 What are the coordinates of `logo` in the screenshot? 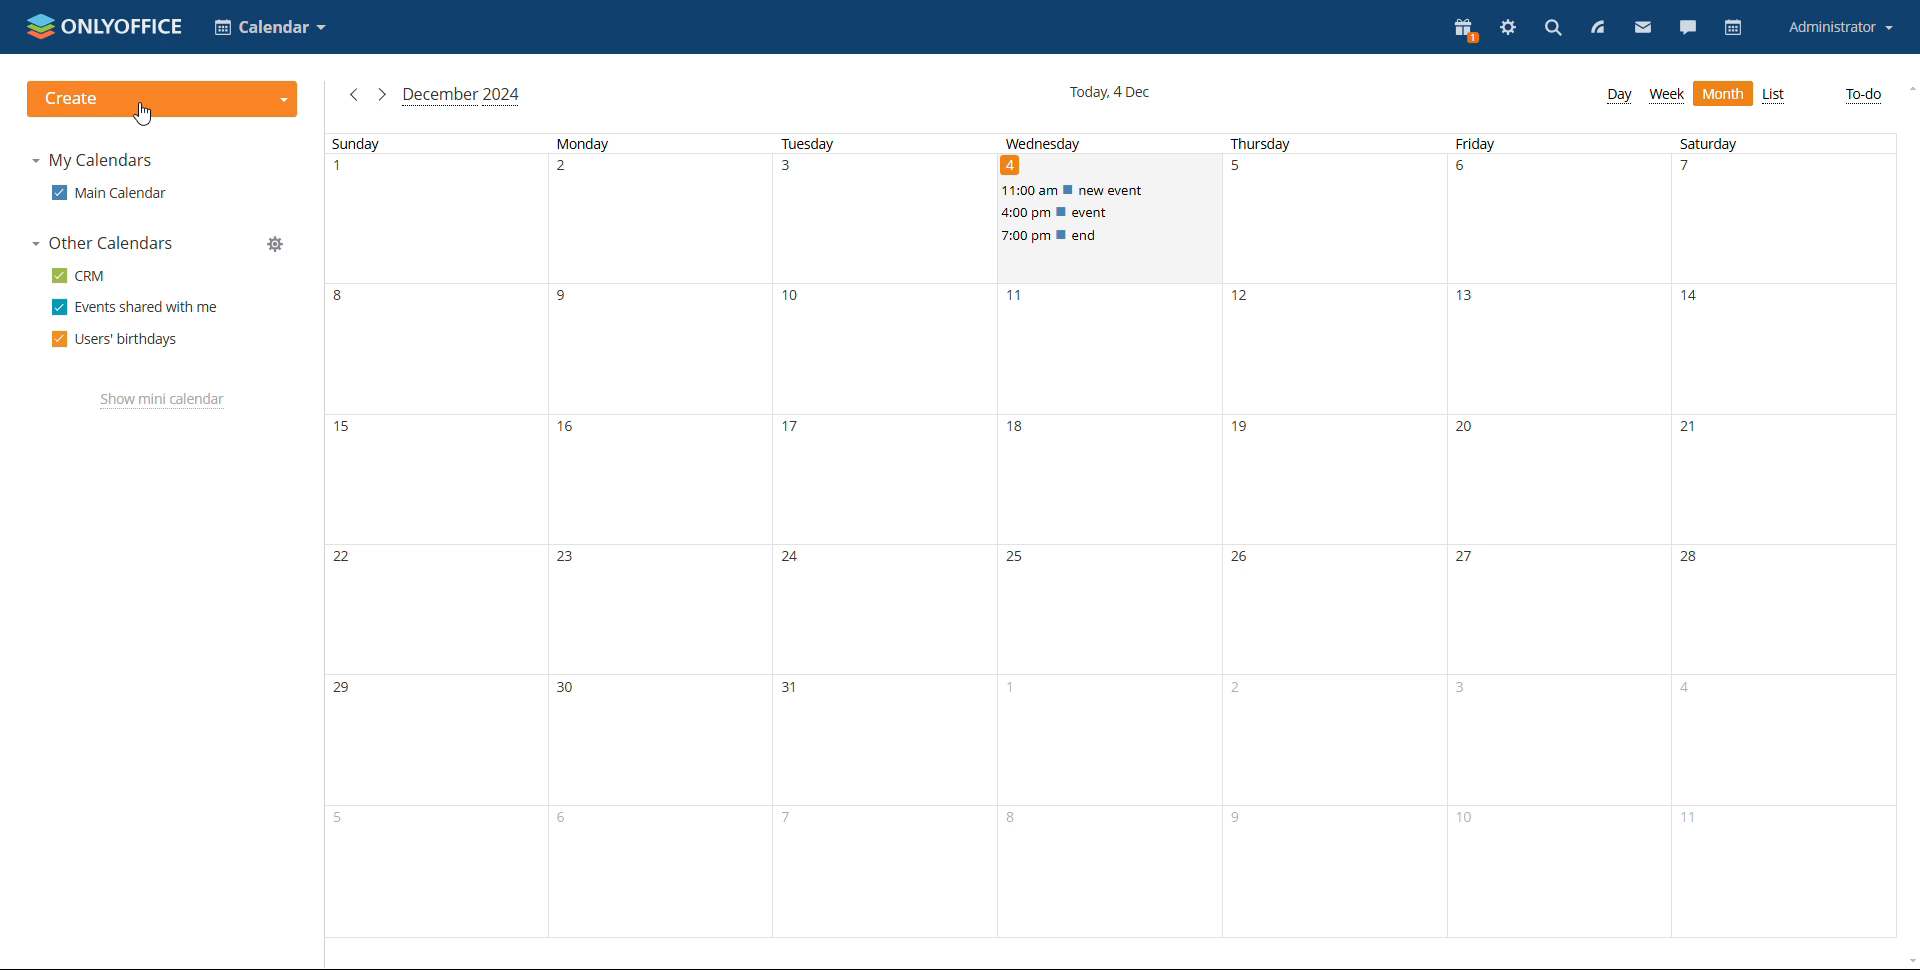 It's located at (102, 27).